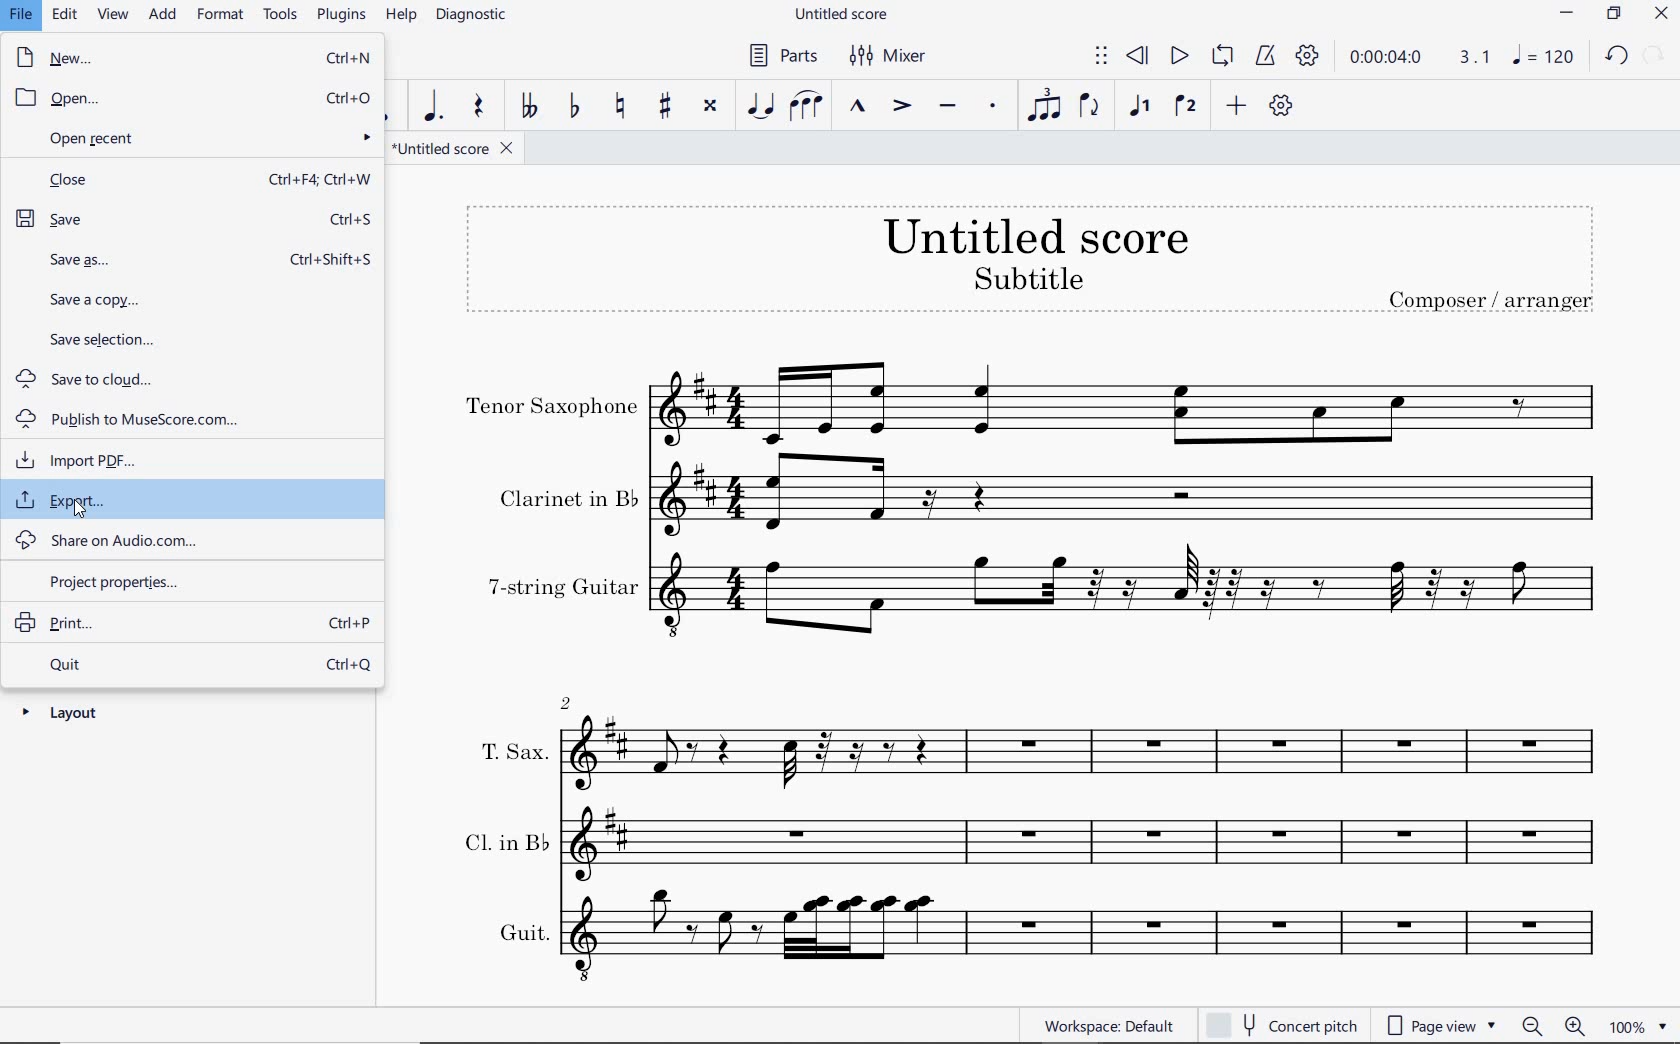 The image size is (1680, 1044). What do you see at coordinates (901, 104) in the screenshot?
I see `ACCENT` at bounding box center [901, 104].